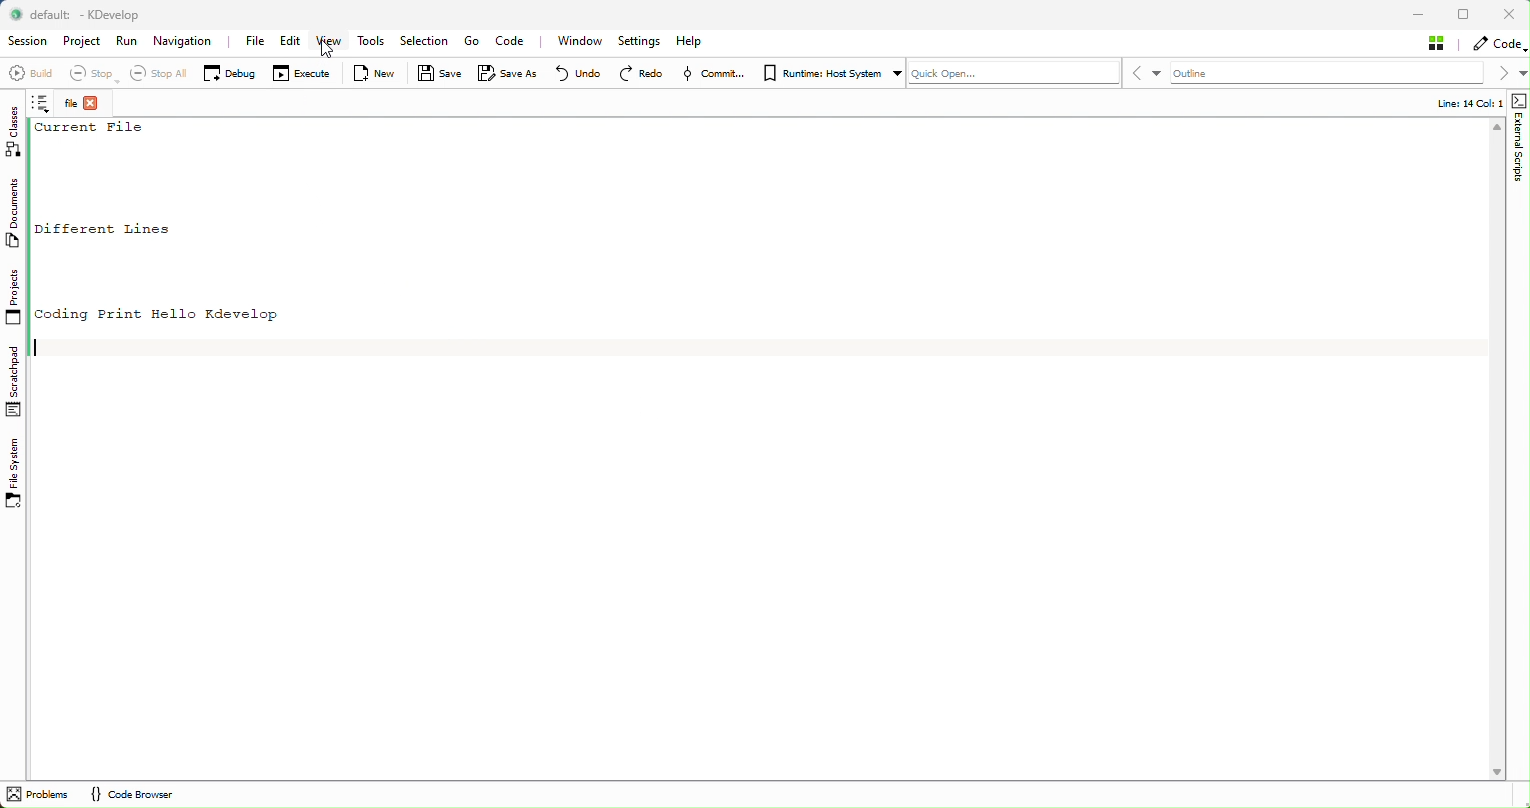 Image resolution: width=1530 pixels, height=808 pixels. Describe the element at coordinates (1510, 14) in the screenshot. I see `Close` at that location.